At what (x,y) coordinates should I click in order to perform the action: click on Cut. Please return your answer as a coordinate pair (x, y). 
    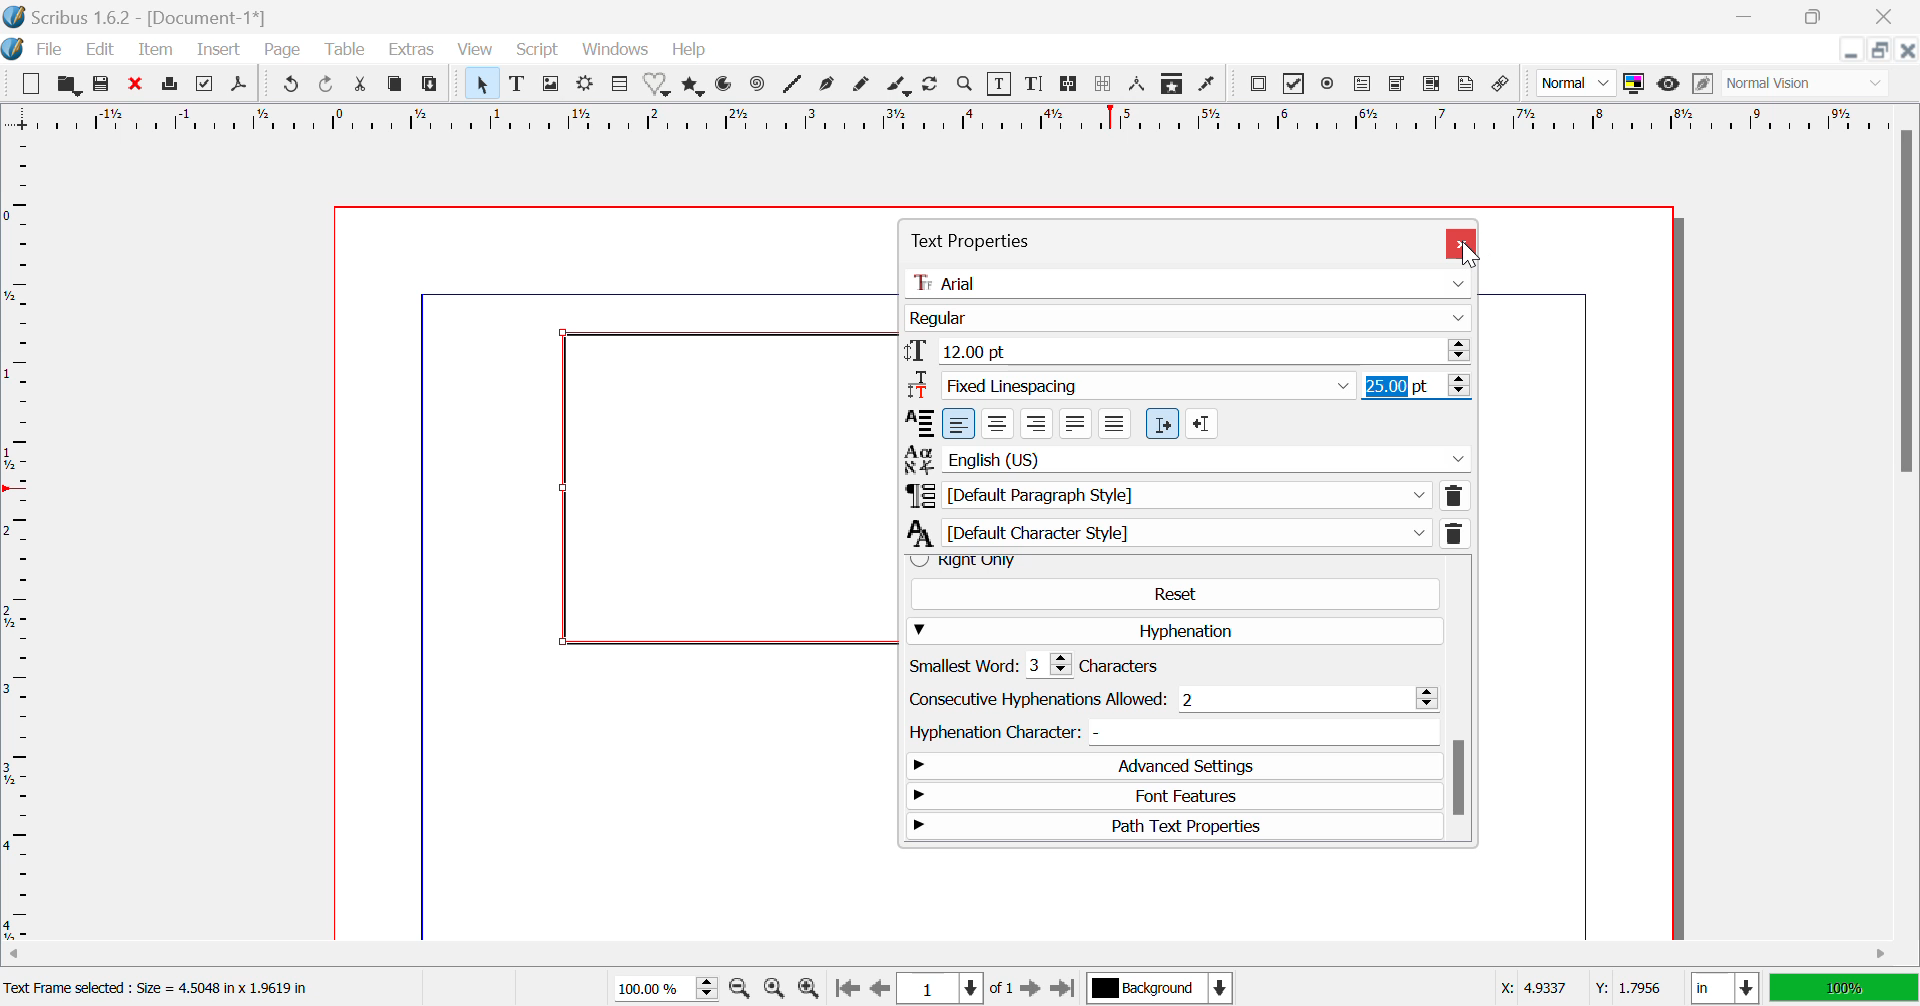
    Looking at the image, I should click on (361, 84).